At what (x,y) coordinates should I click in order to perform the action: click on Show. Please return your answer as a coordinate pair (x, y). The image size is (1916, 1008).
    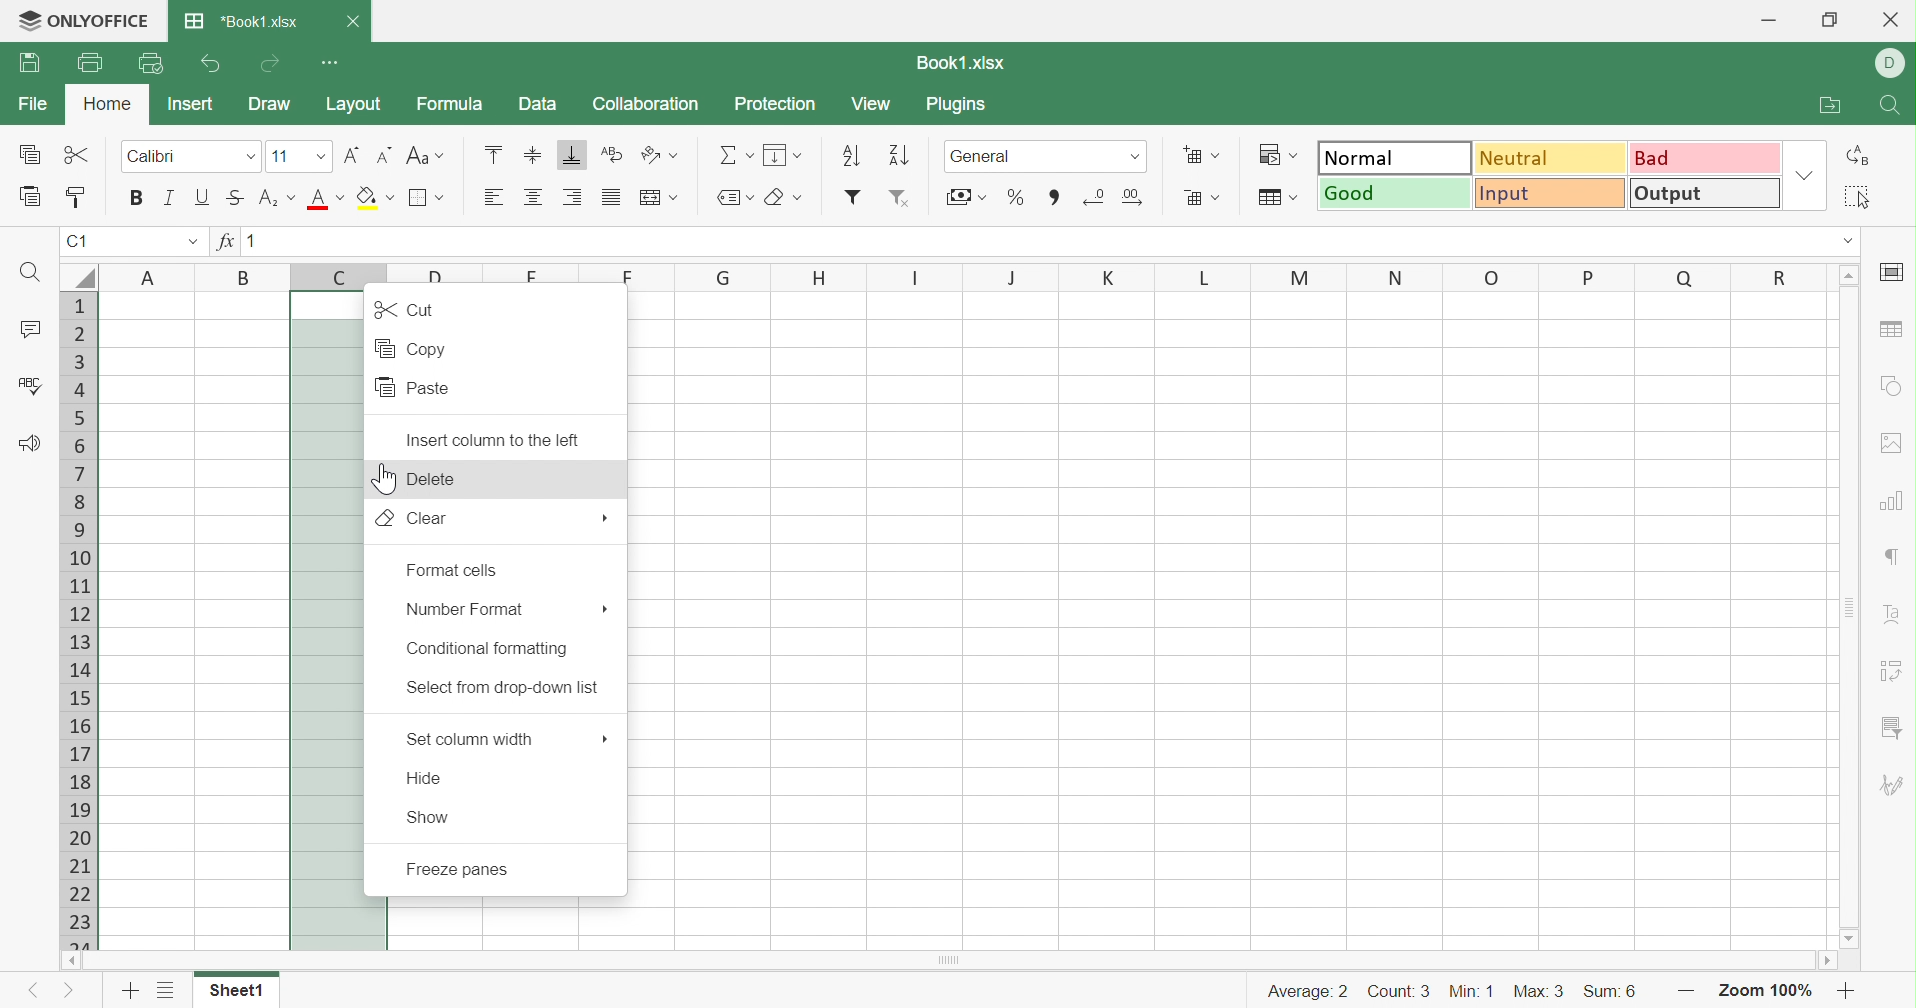
    Looking at the image, I should click on (425, 816).